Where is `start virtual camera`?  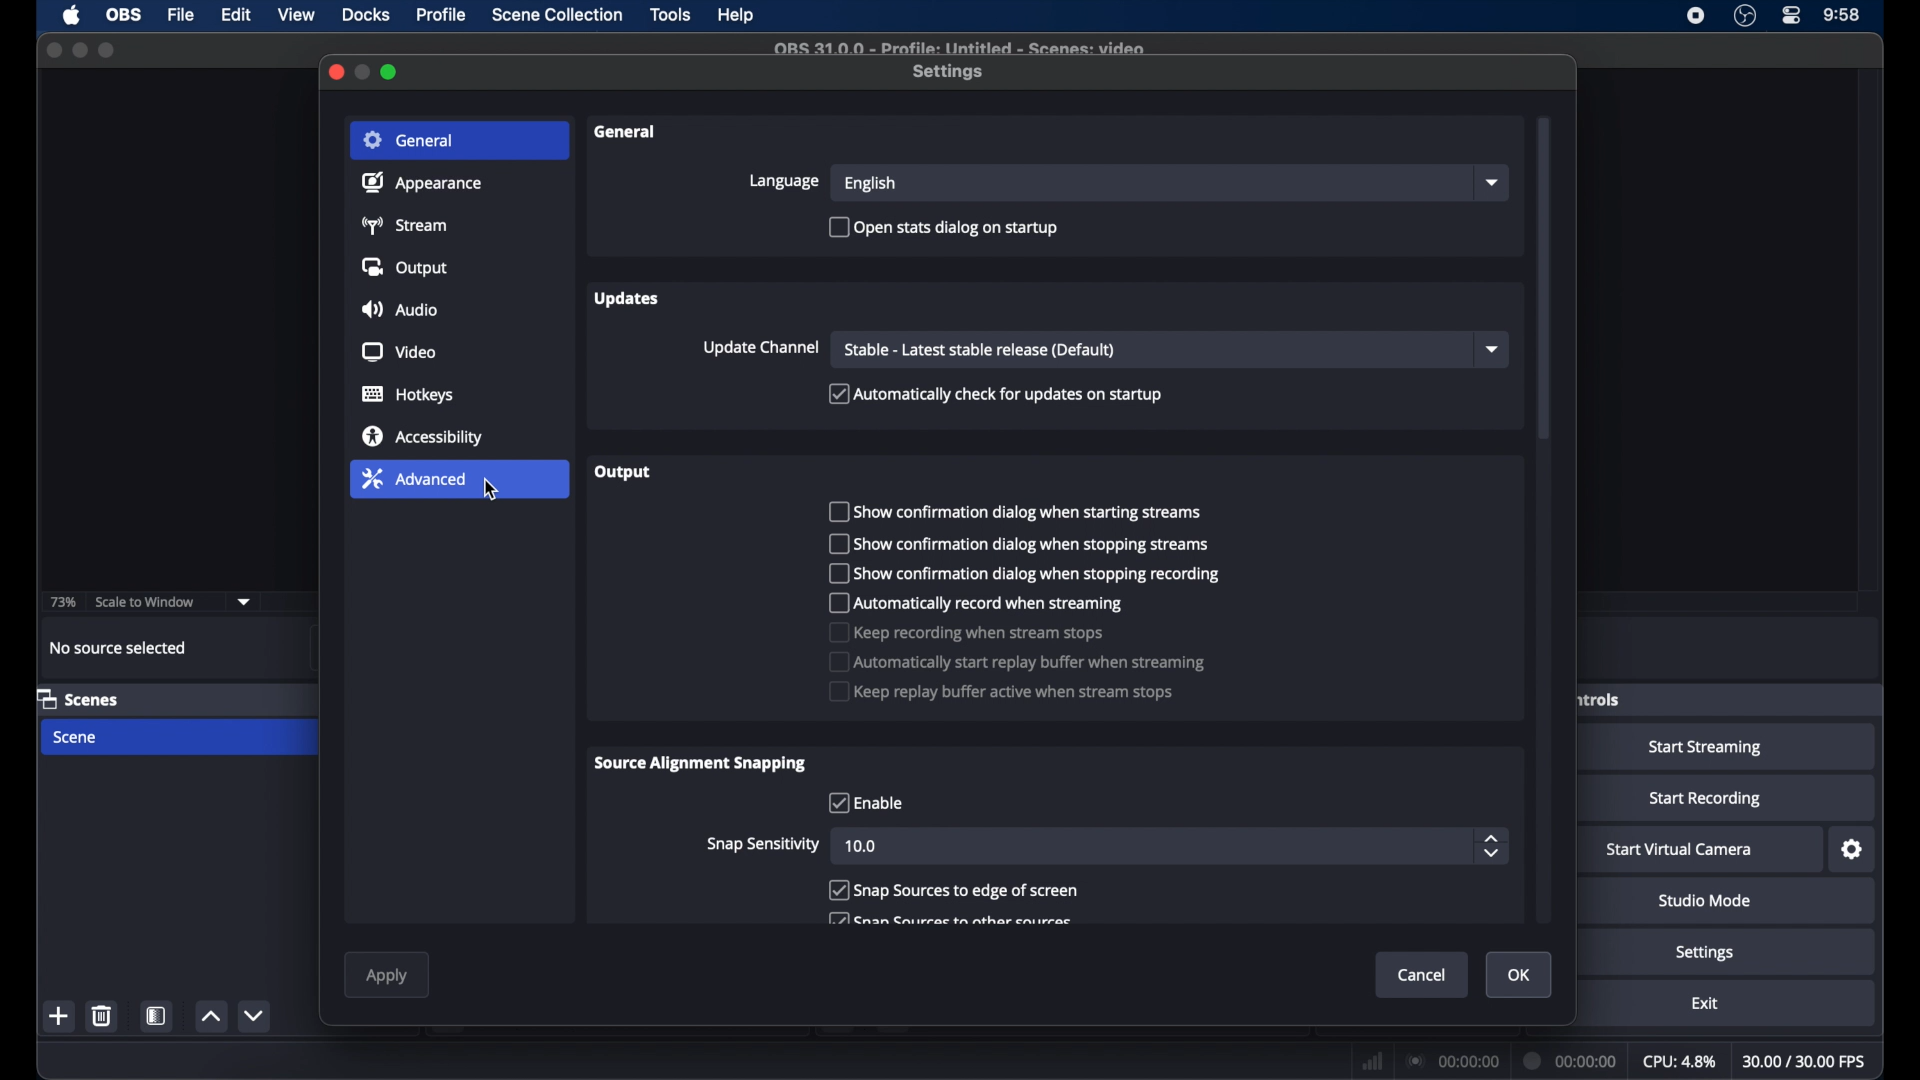
start virtual camera is located at coordinates (1680, 850).